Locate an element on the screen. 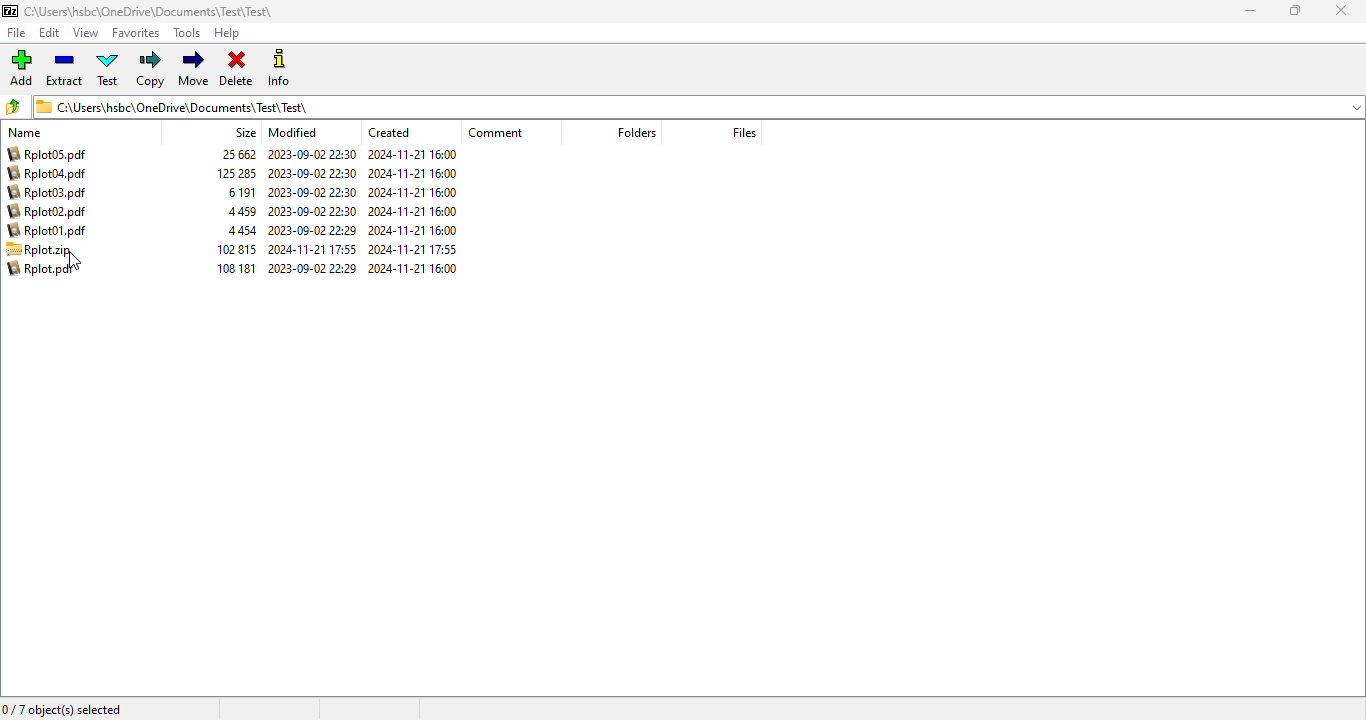  close is located at coordinates (1341, 11).